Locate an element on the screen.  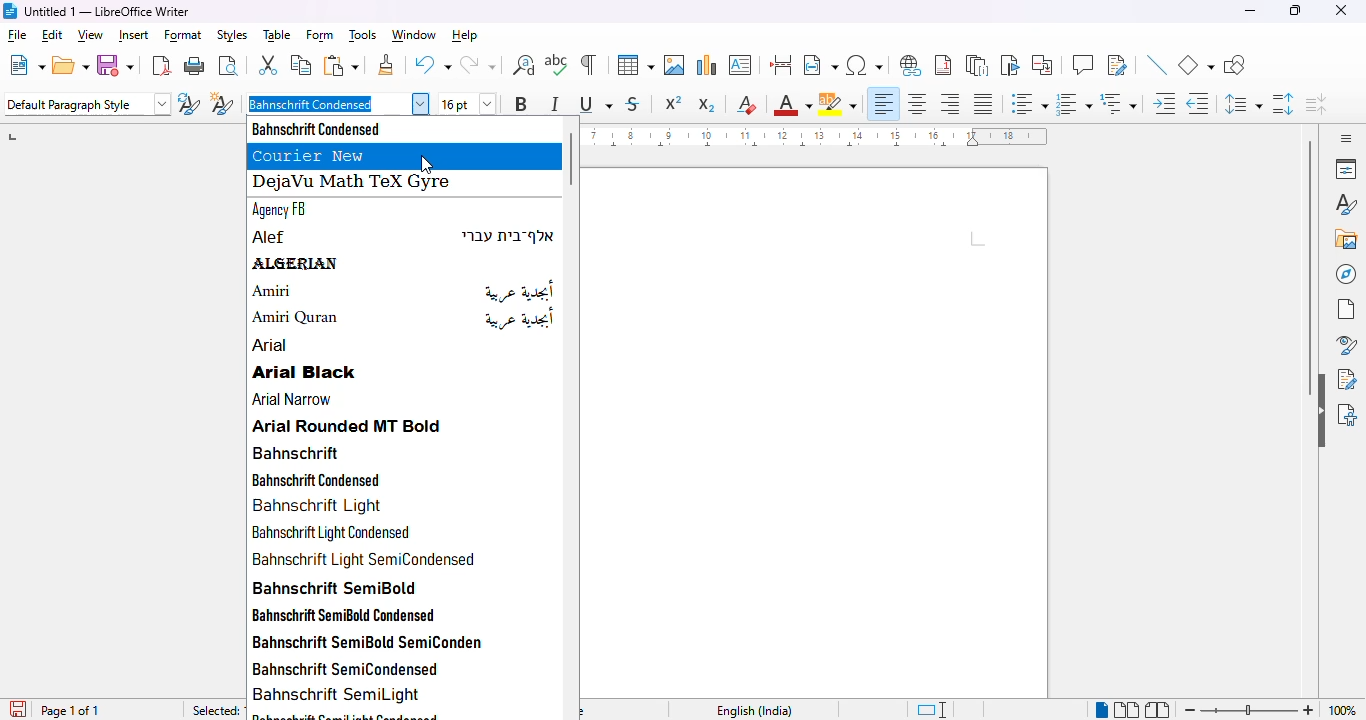
save is located at coordinates (16, 708).